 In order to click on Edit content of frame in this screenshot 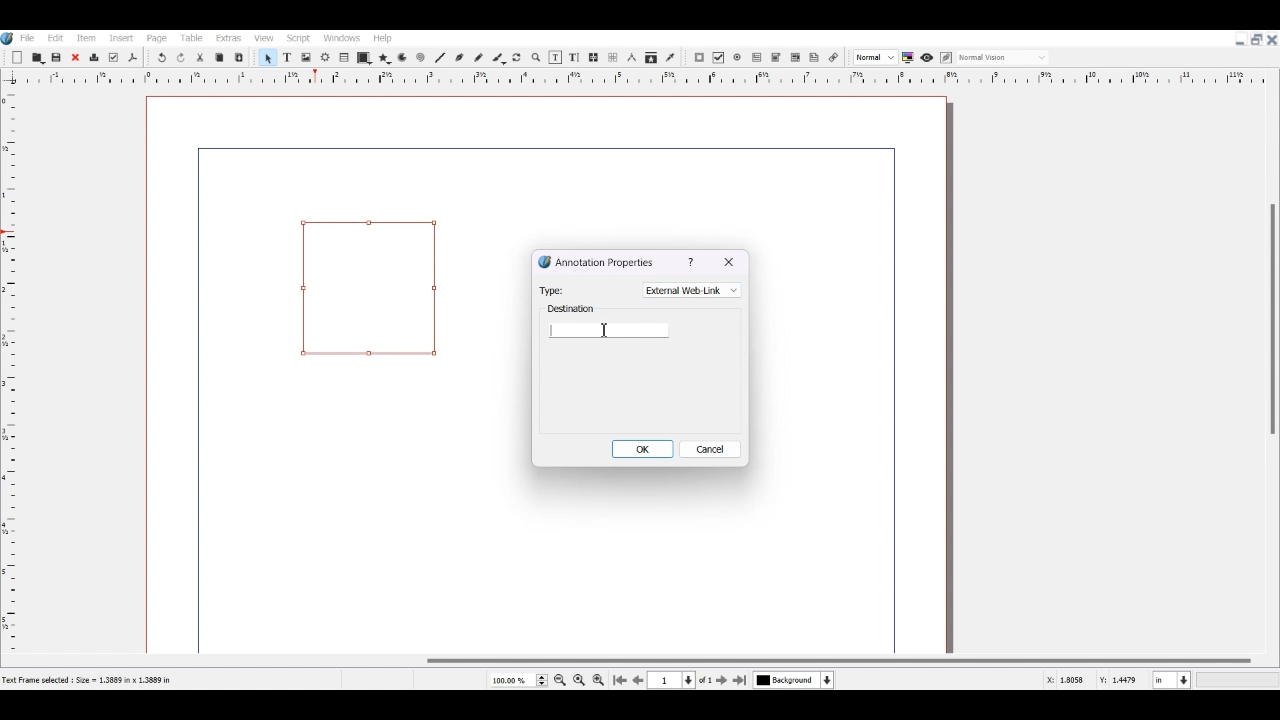, I will do `click(555, 57)`.